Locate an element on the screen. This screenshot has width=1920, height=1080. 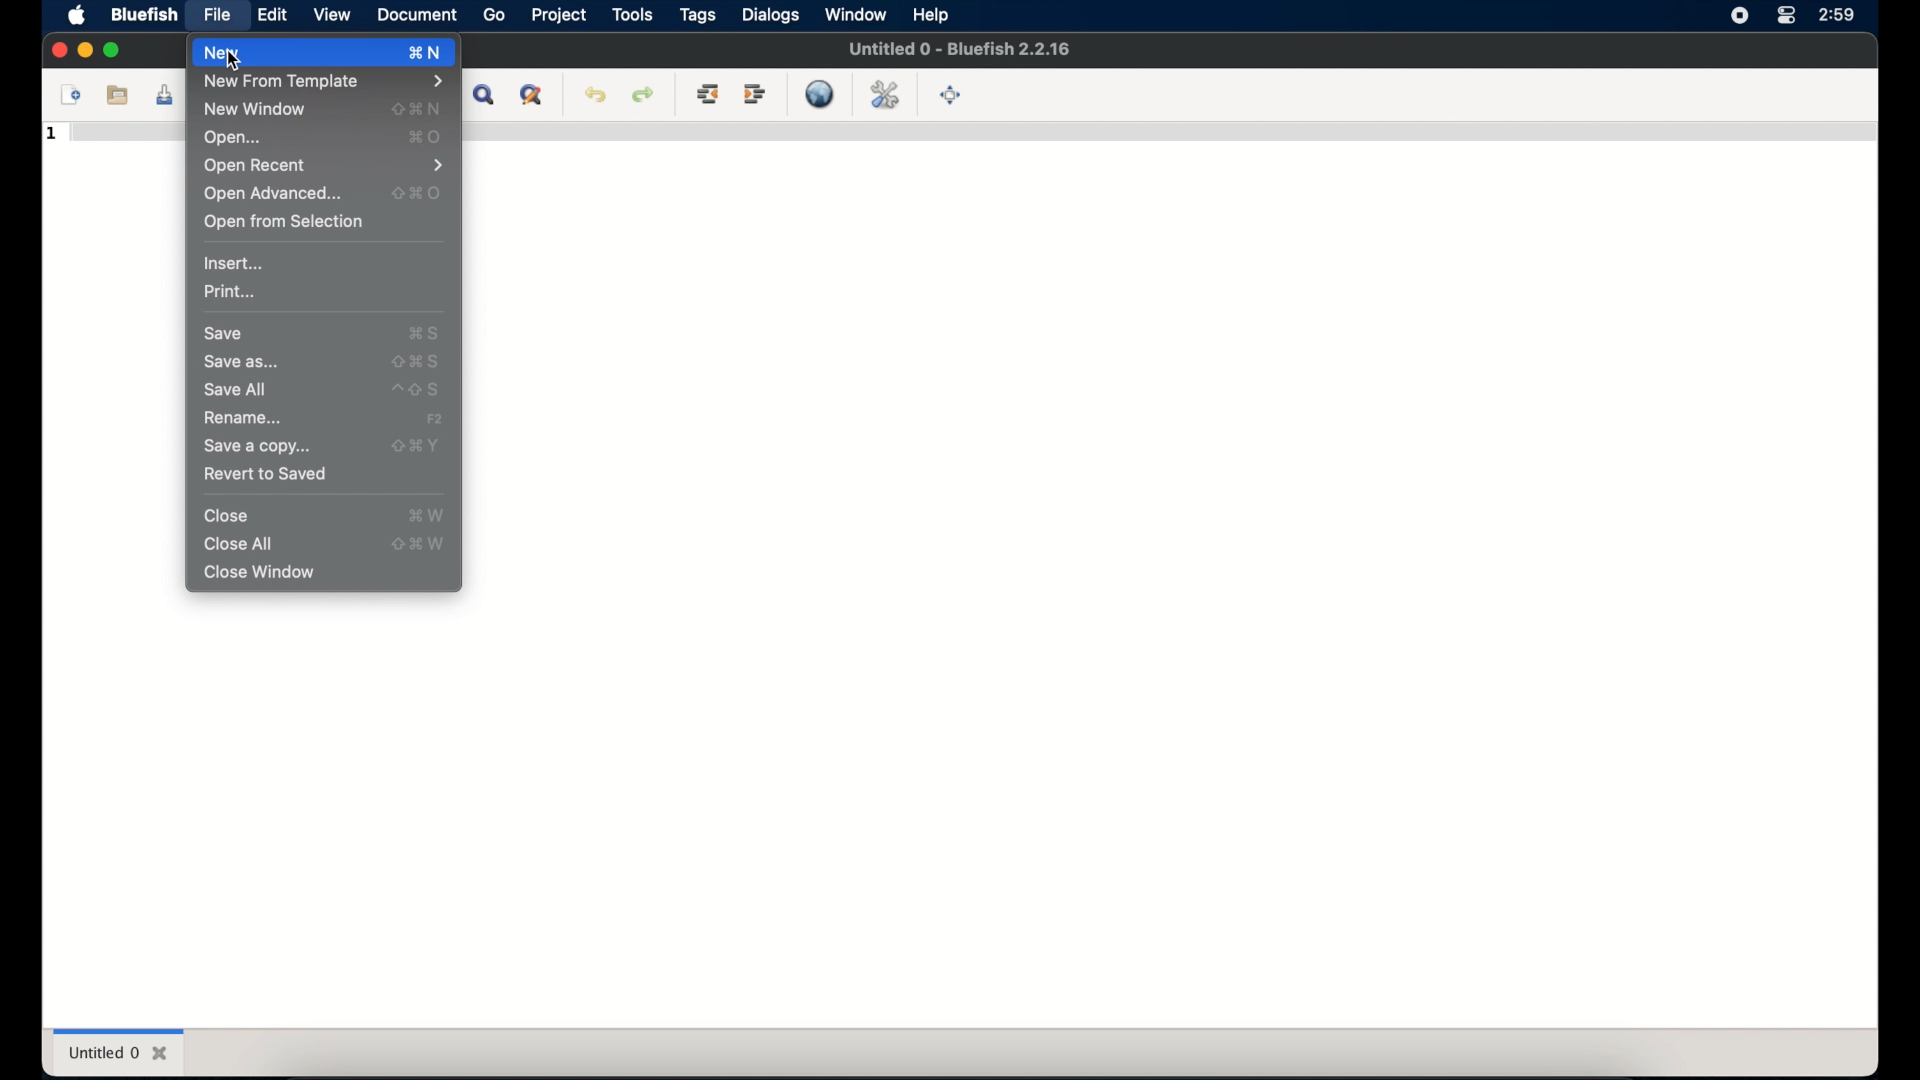
save all is located at coordinates (236, 389).